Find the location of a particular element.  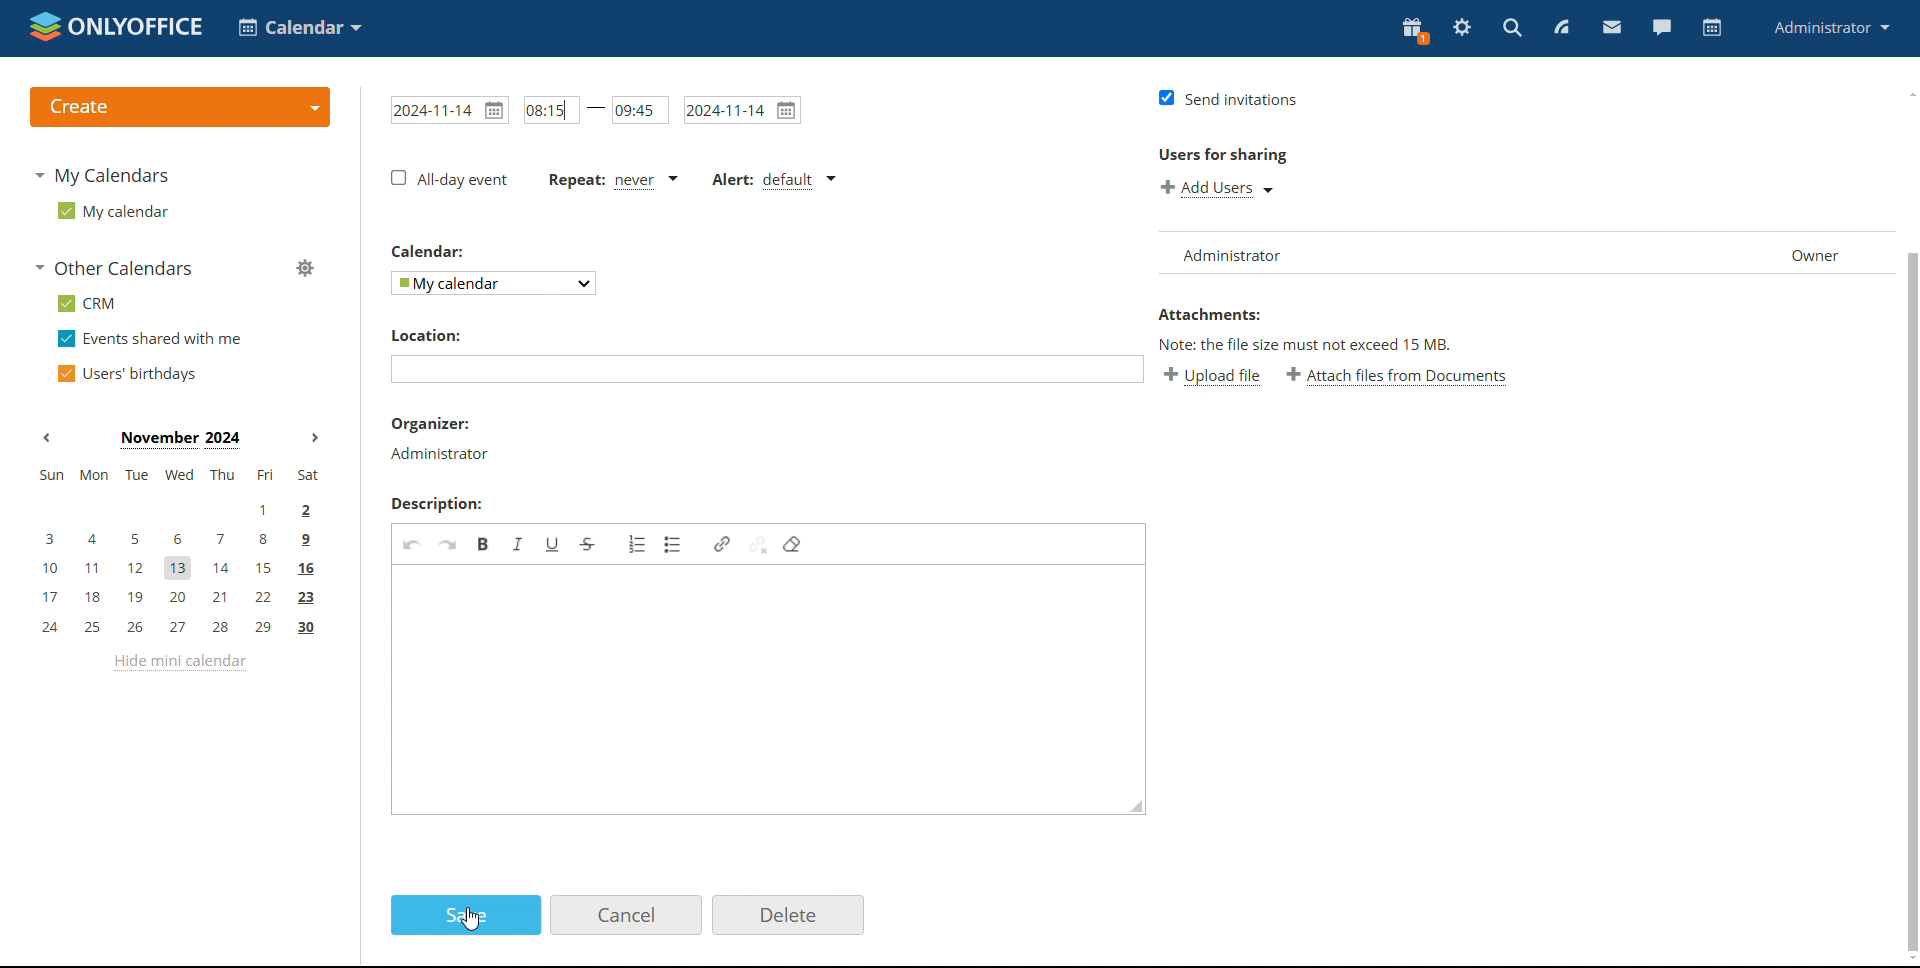

start date is located at coordinates (449, 109).